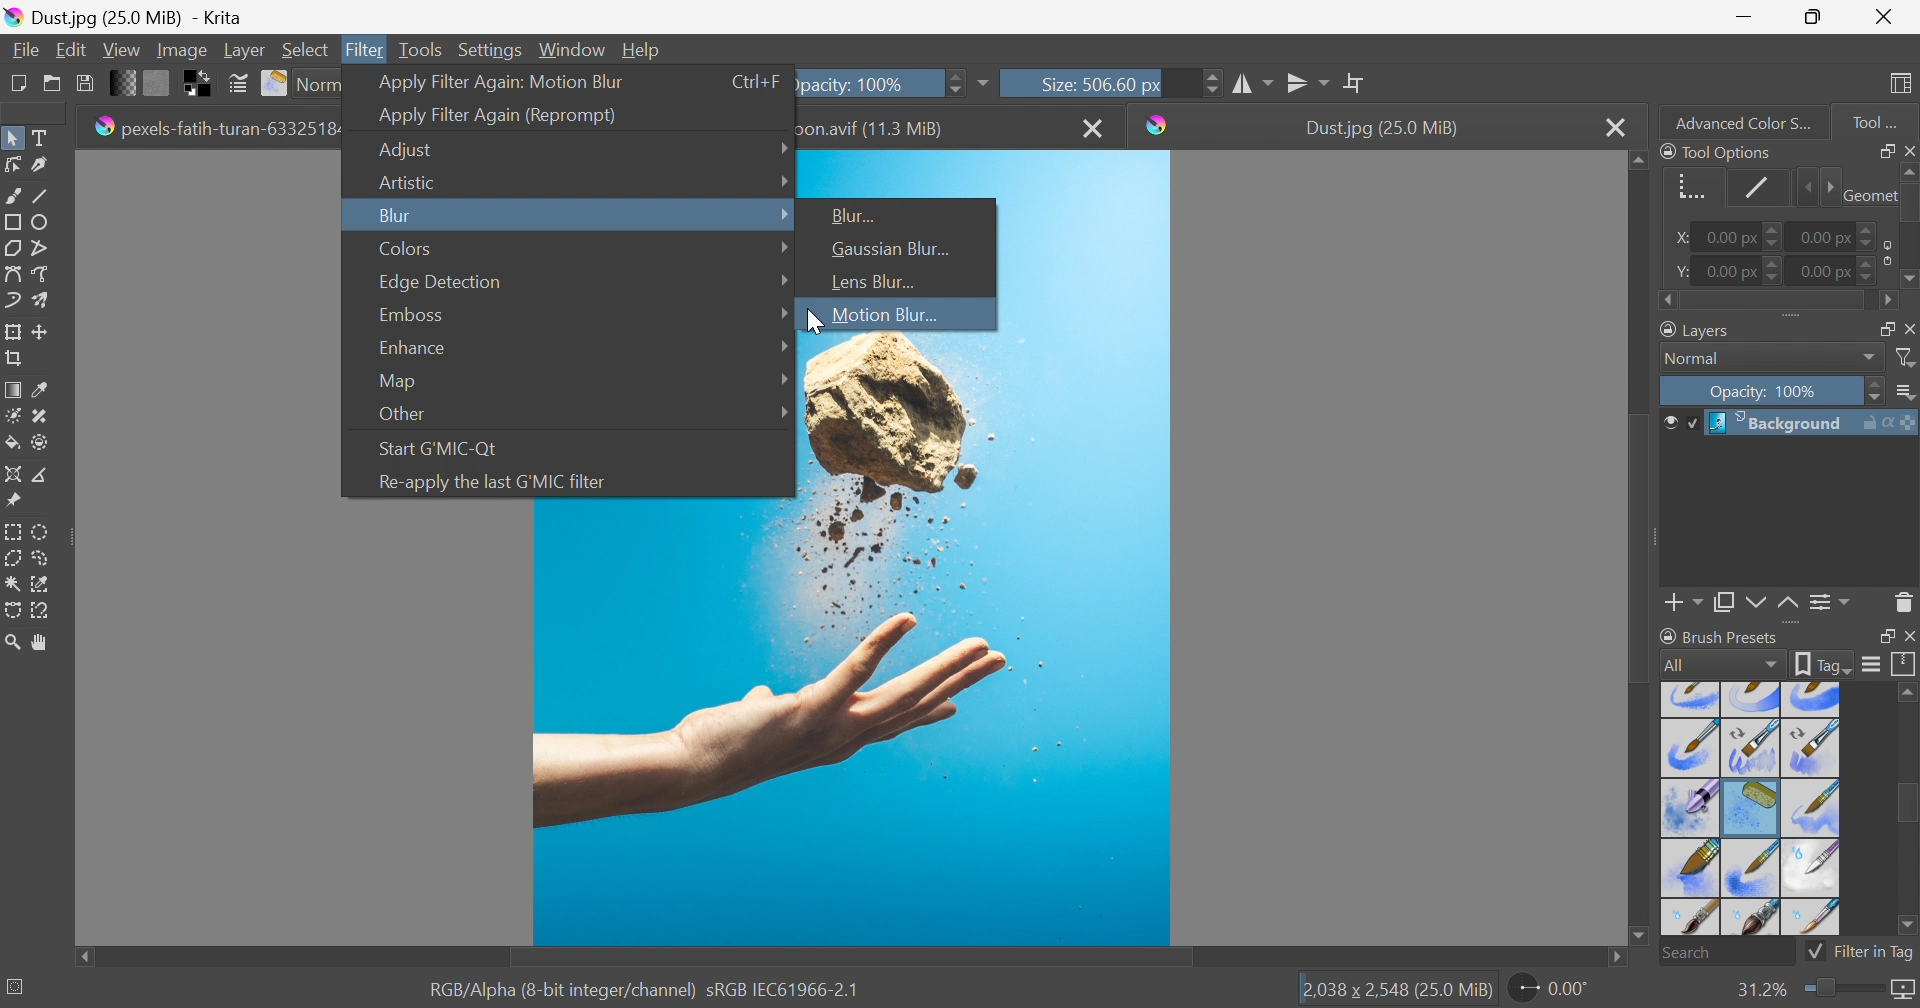 The width and height of the screenshot is (1920, 1008). Describe the element at coordinates (1309, 80) in the screenshot. I see `Horizontal mirror tool` at that location.